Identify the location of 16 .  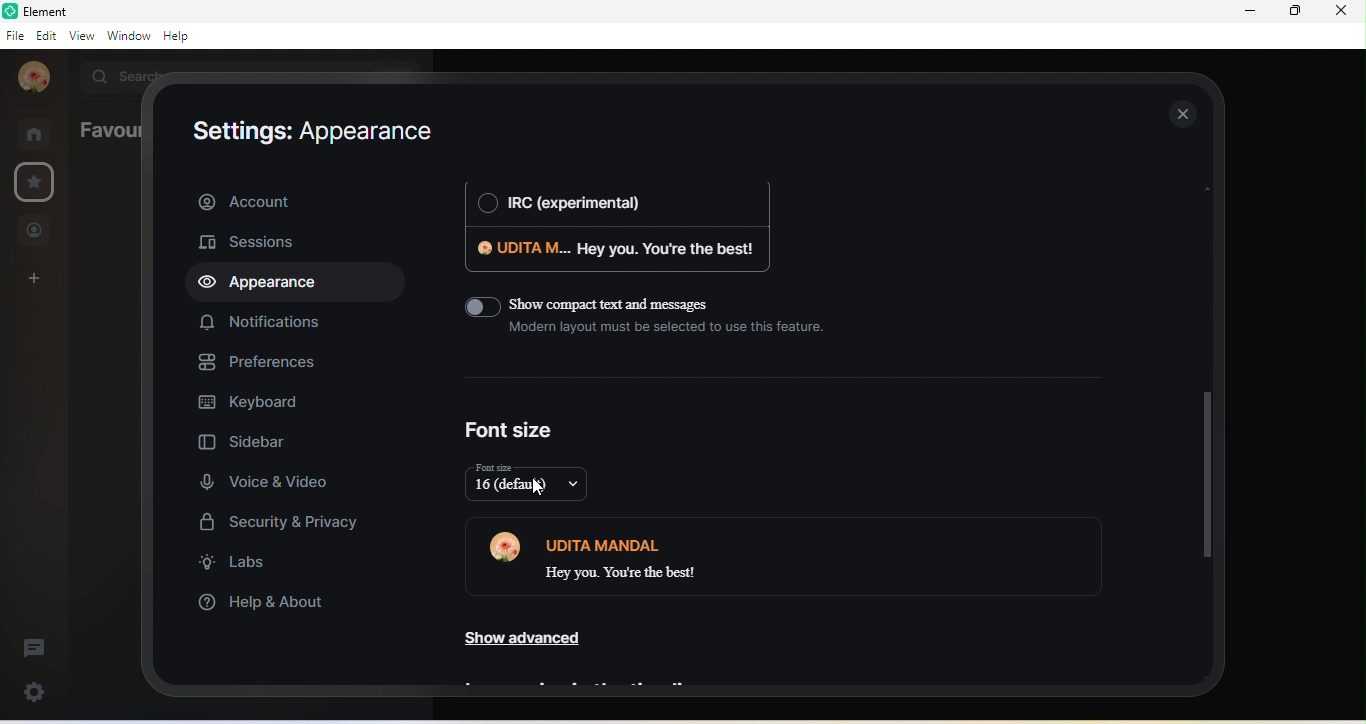
(535, 484).